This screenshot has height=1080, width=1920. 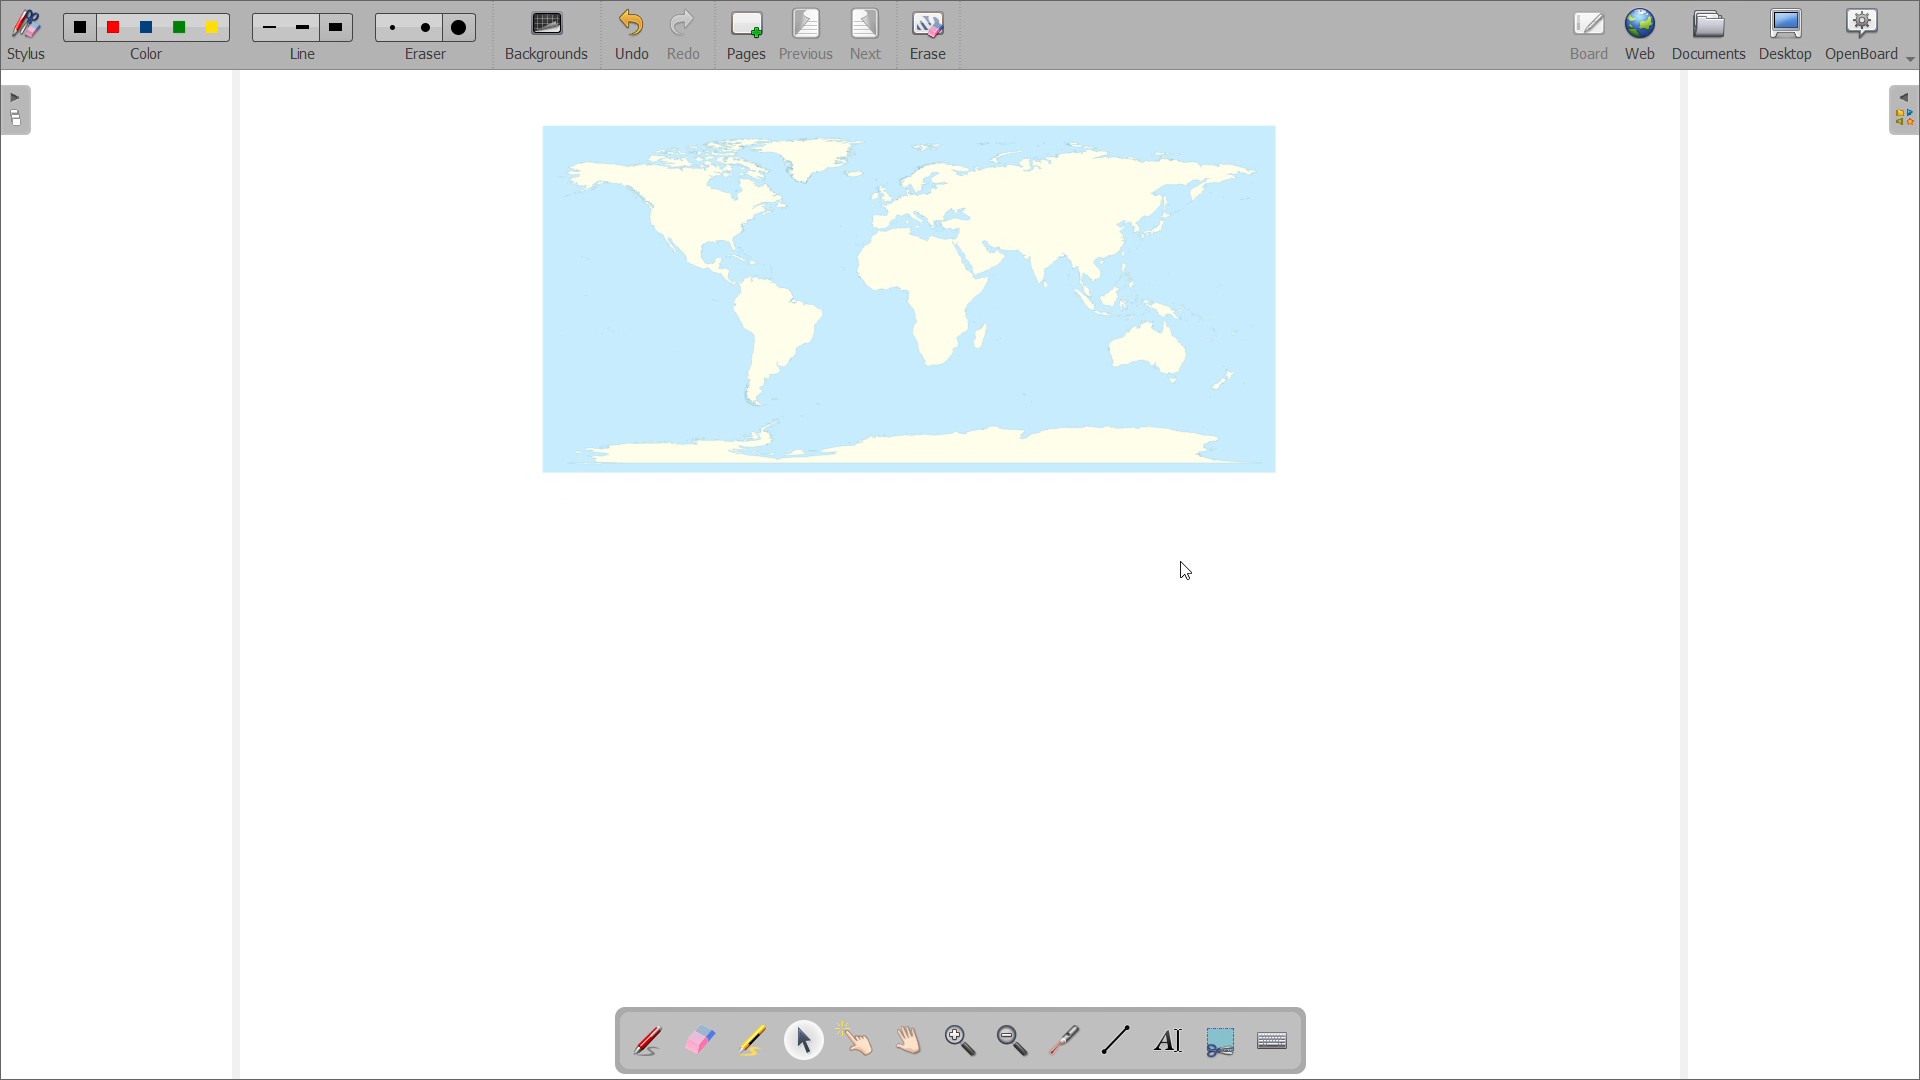 I want to click on highlights, so click(x=752, y=1042).